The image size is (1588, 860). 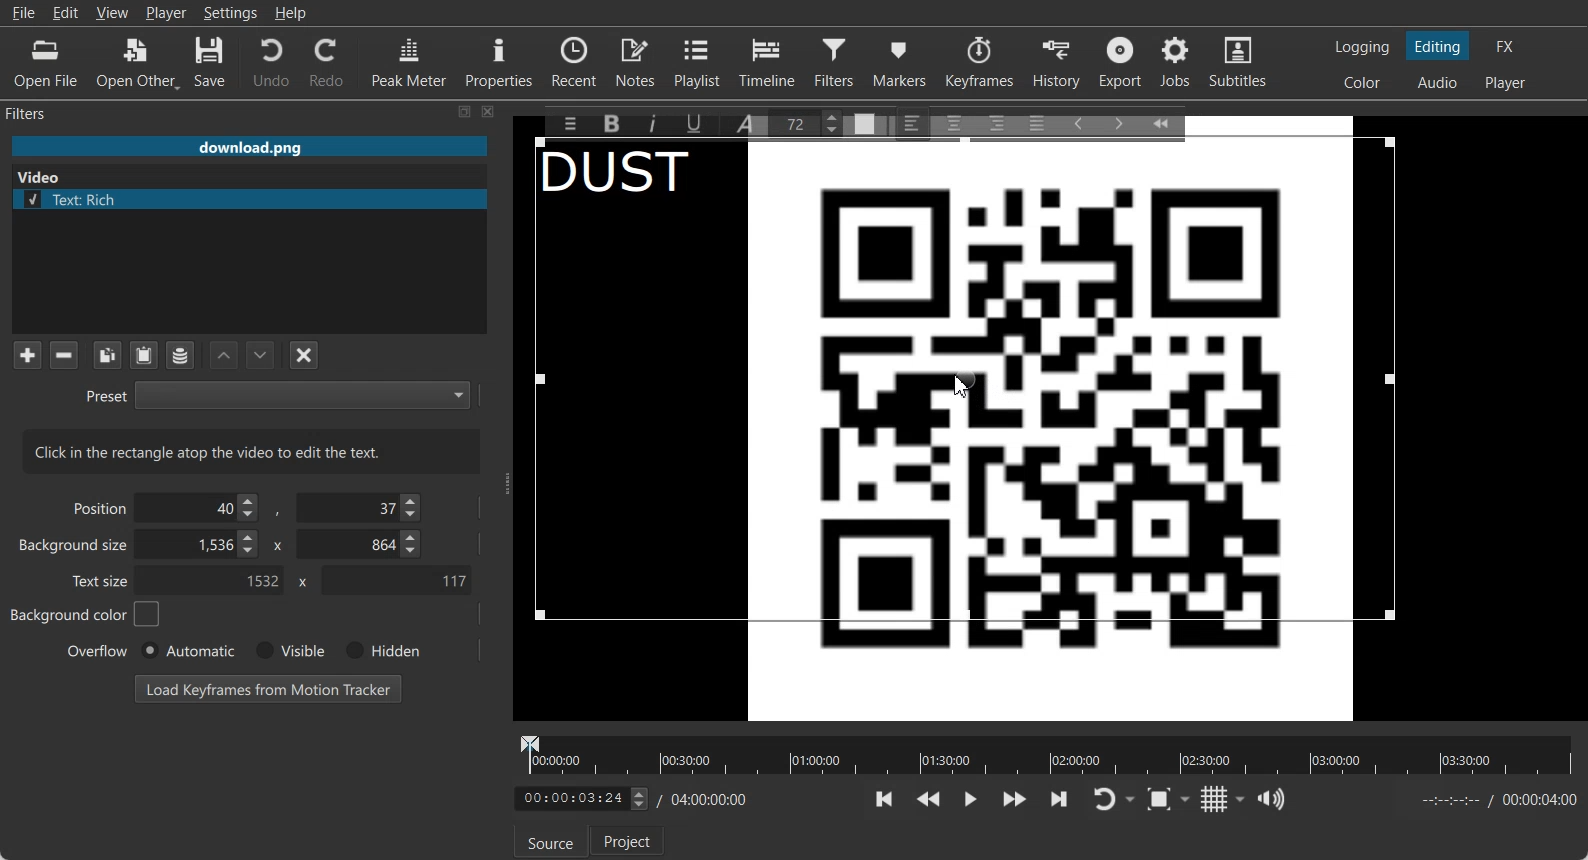 What do you see at coordinates (637, 61) in the screenshot?
I see `Notes` at bounding box center [637, 61].